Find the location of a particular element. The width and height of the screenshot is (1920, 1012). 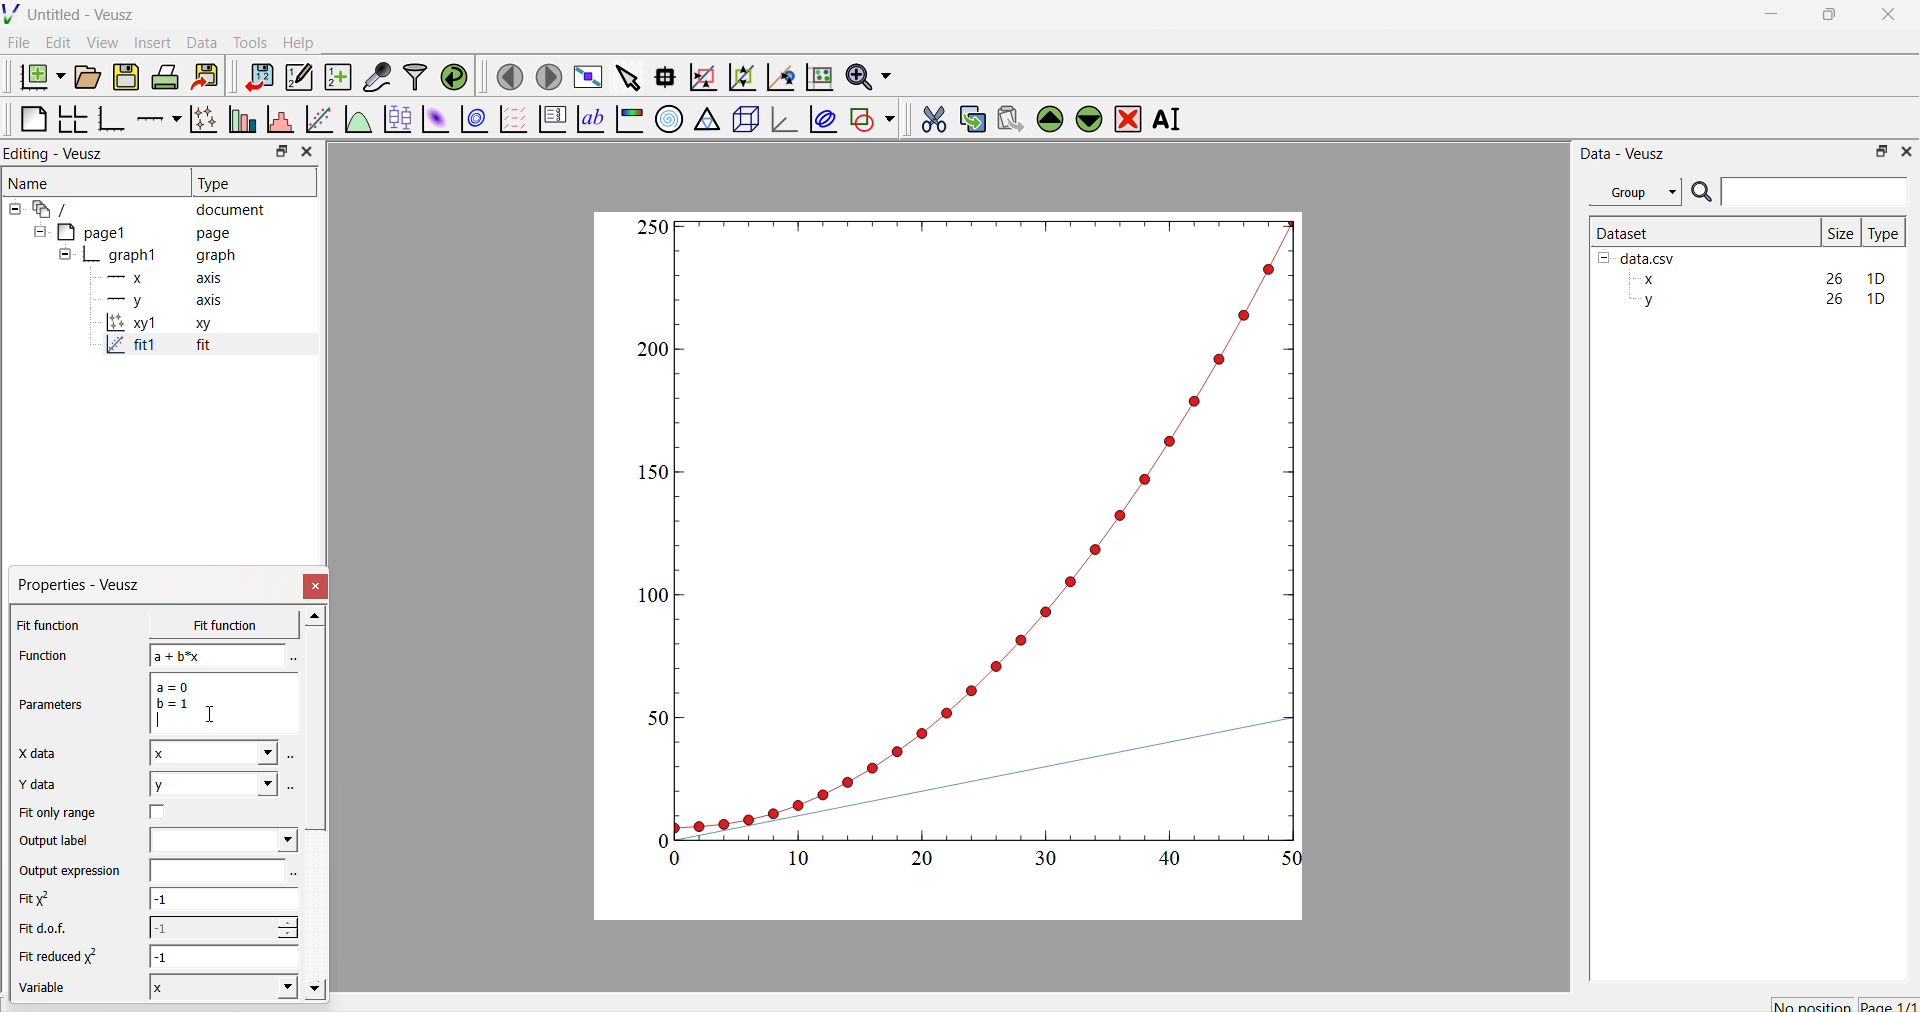

Dataset is located at coordinates (1624, 232).